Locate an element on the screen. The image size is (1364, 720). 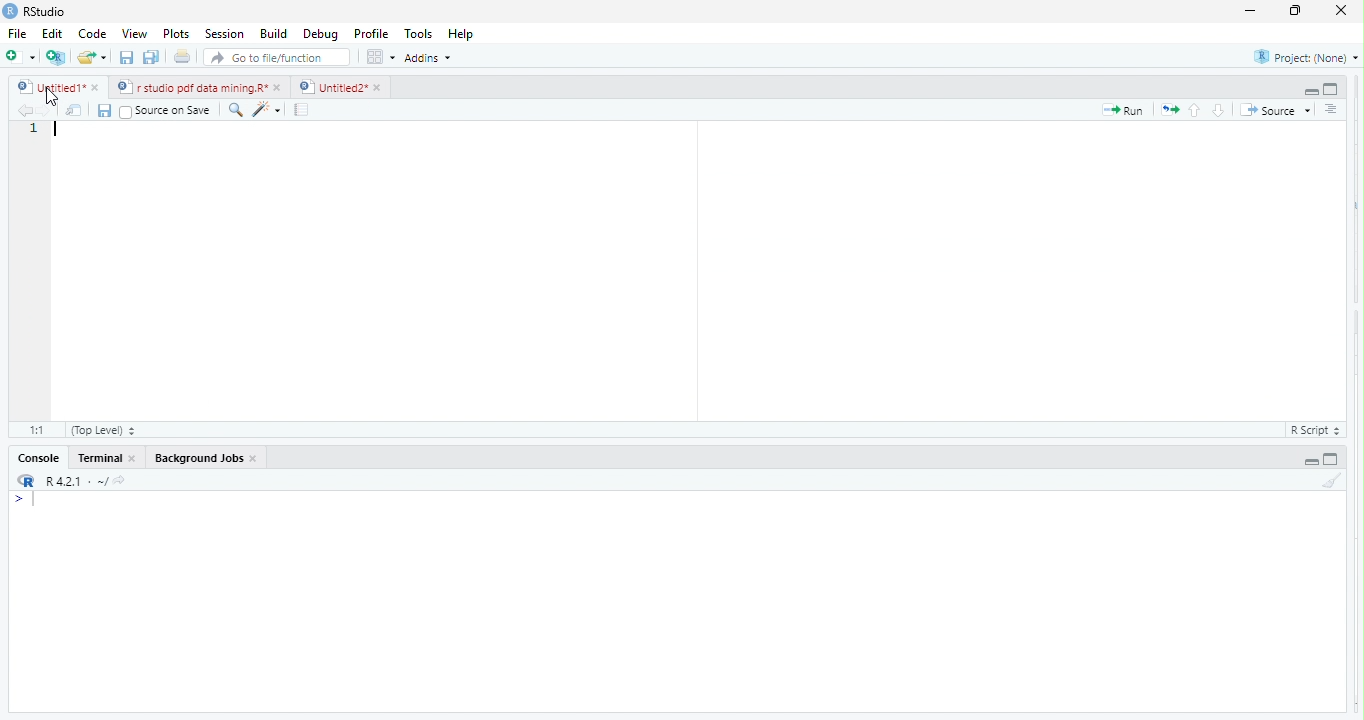
typing cursor is located at coordinates (58, 132).